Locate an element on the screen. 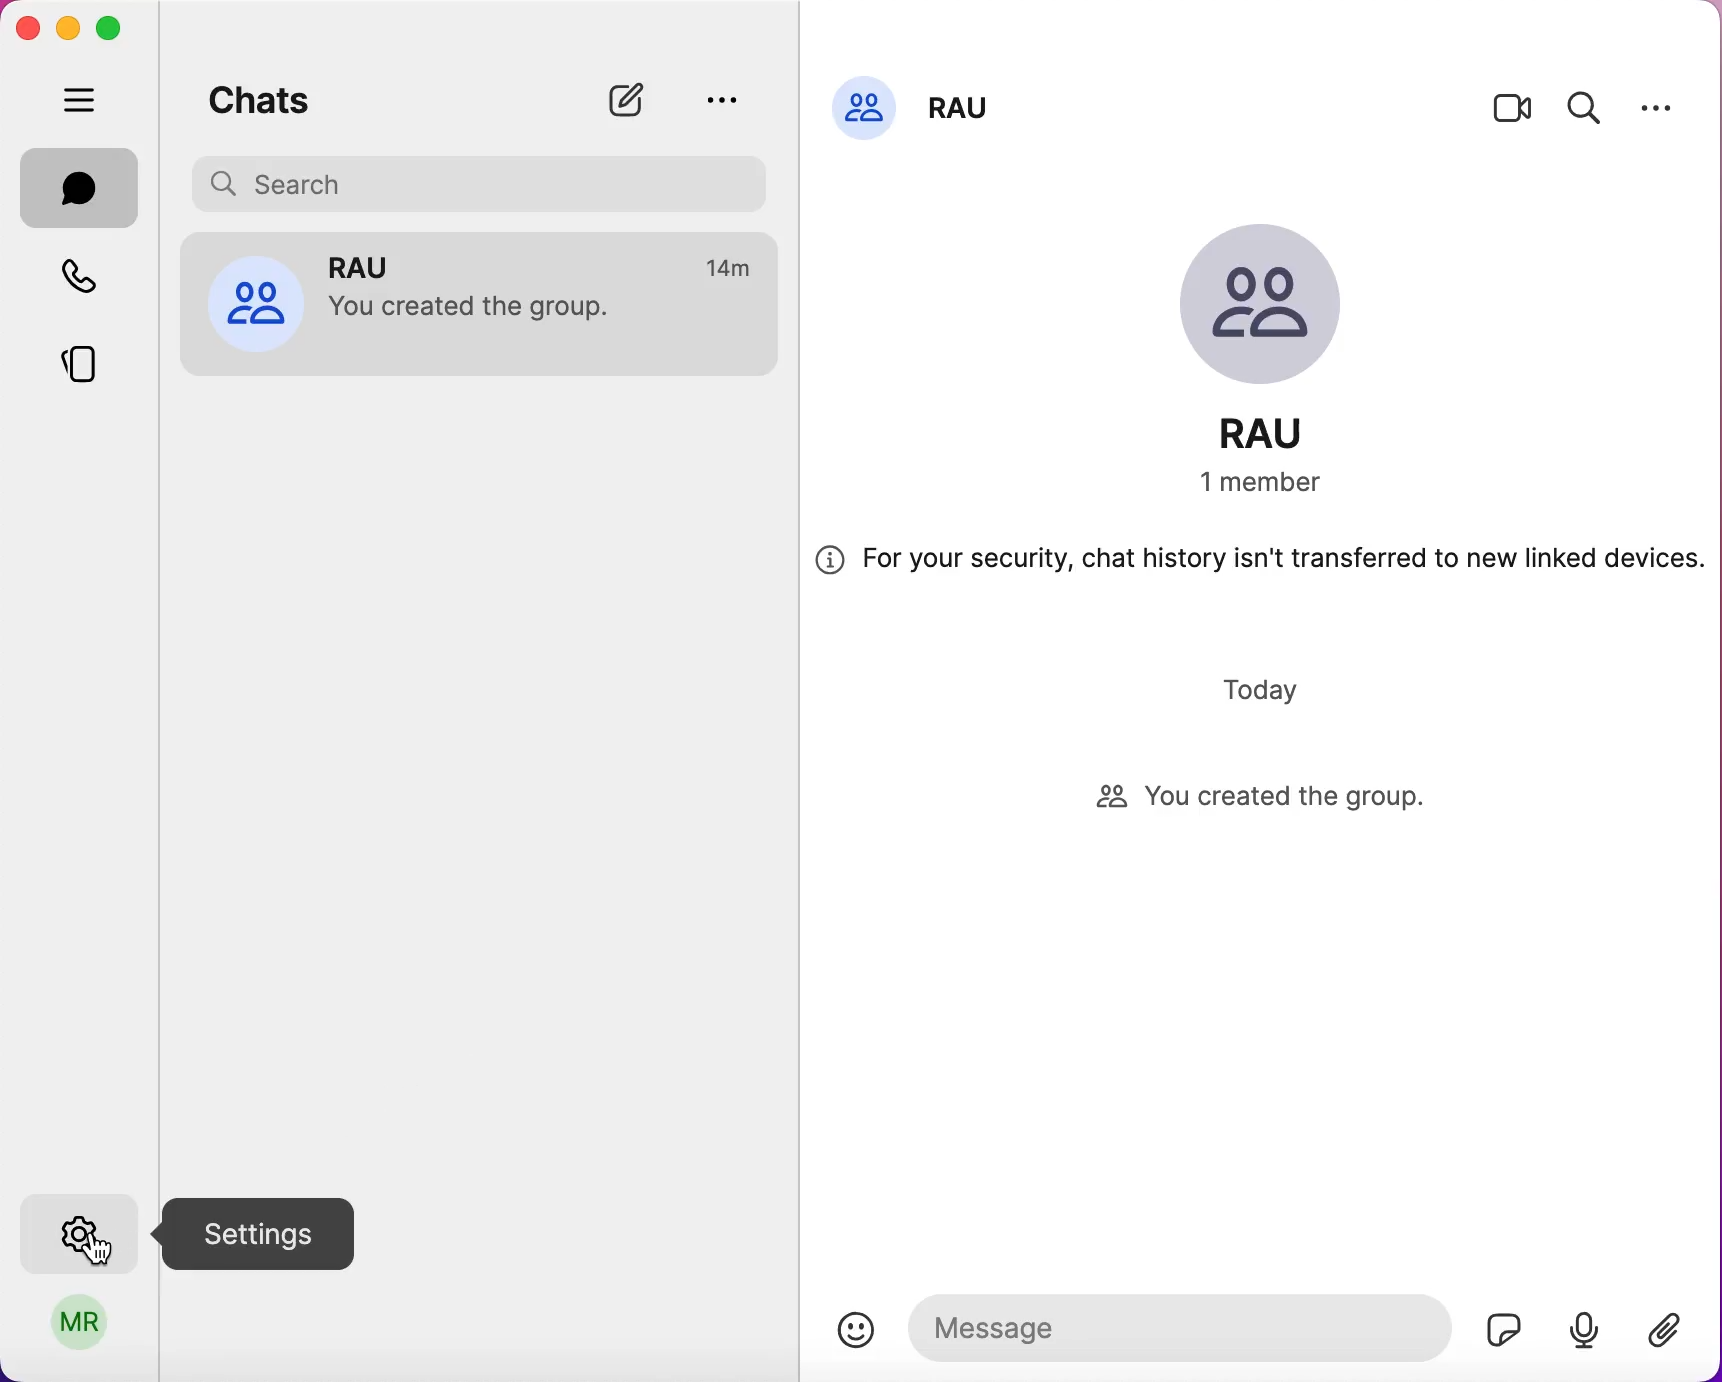 Image resolution: width=1722 pixels, height=1382 pixels. user is located at coordinates (87, 1329).